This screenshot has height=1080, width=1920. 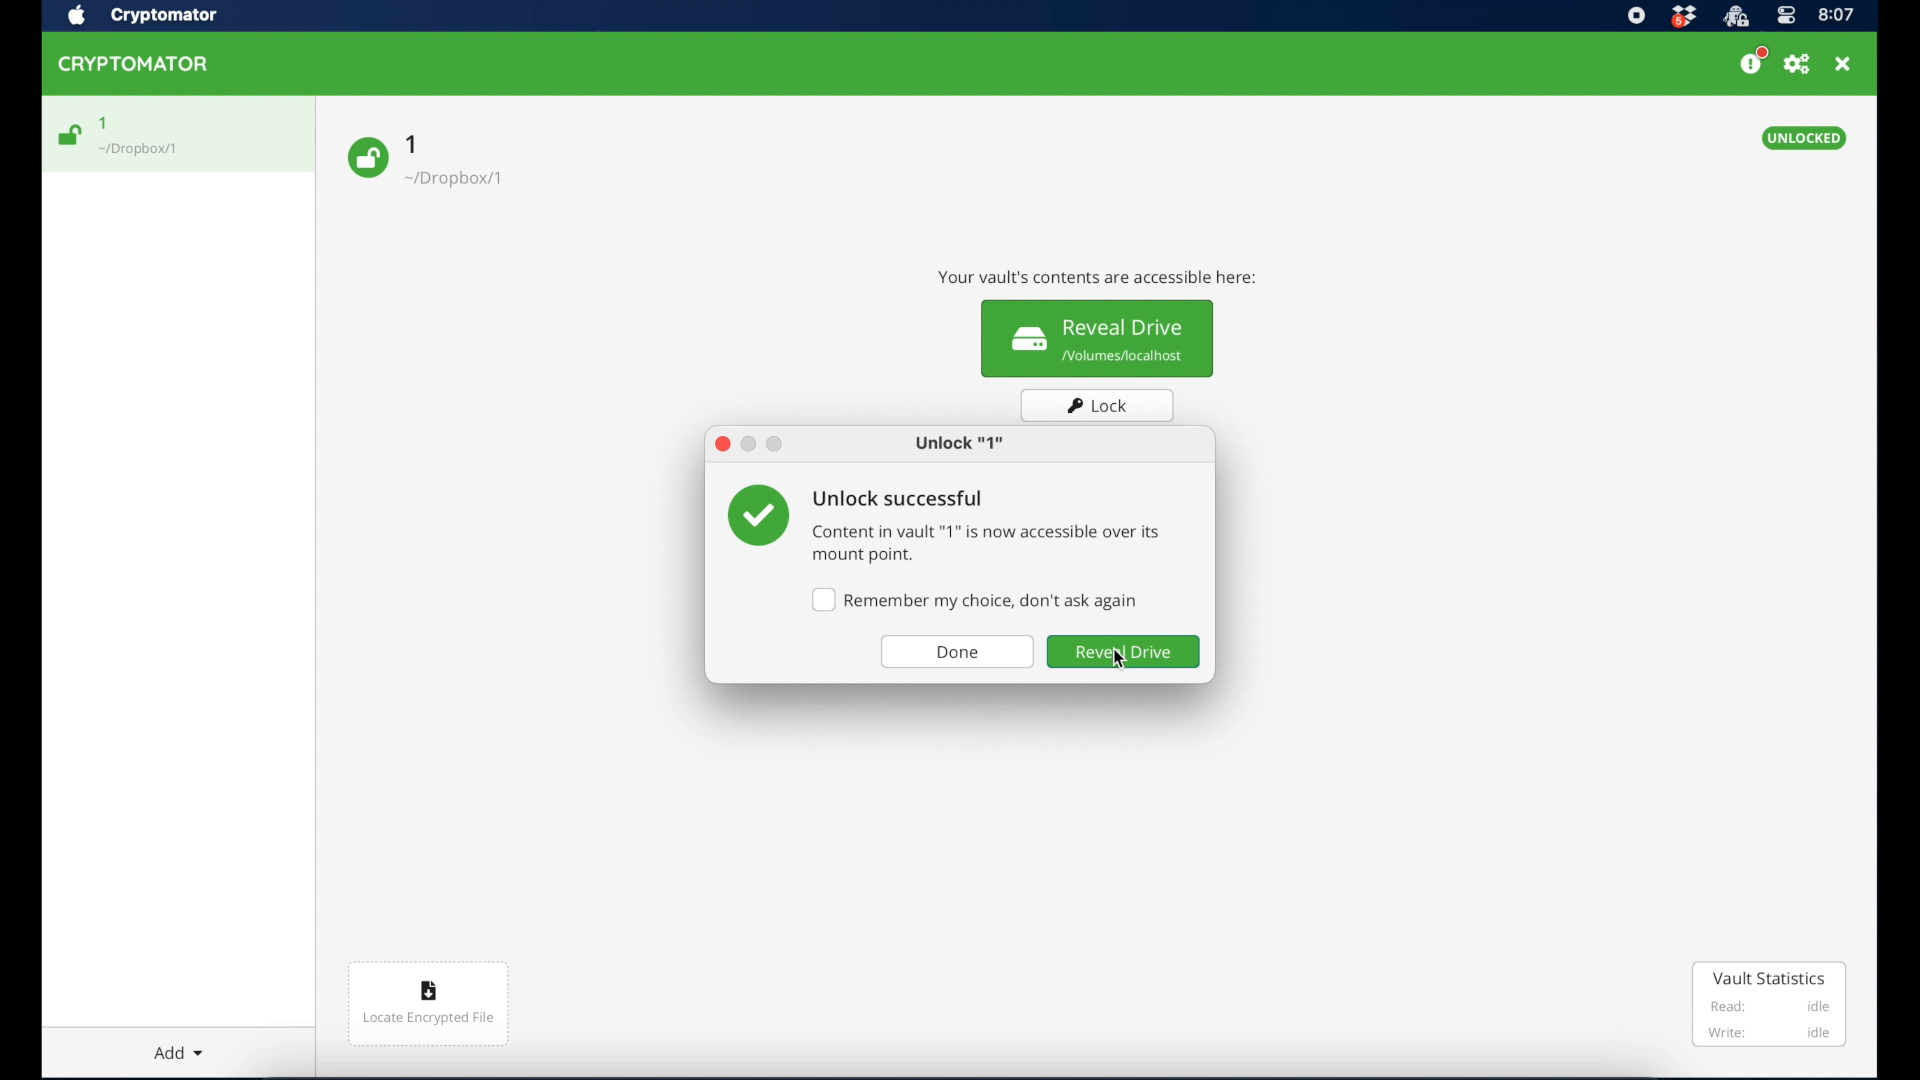 I want to click on locate encrypted file, so click(x=431, y=1006).